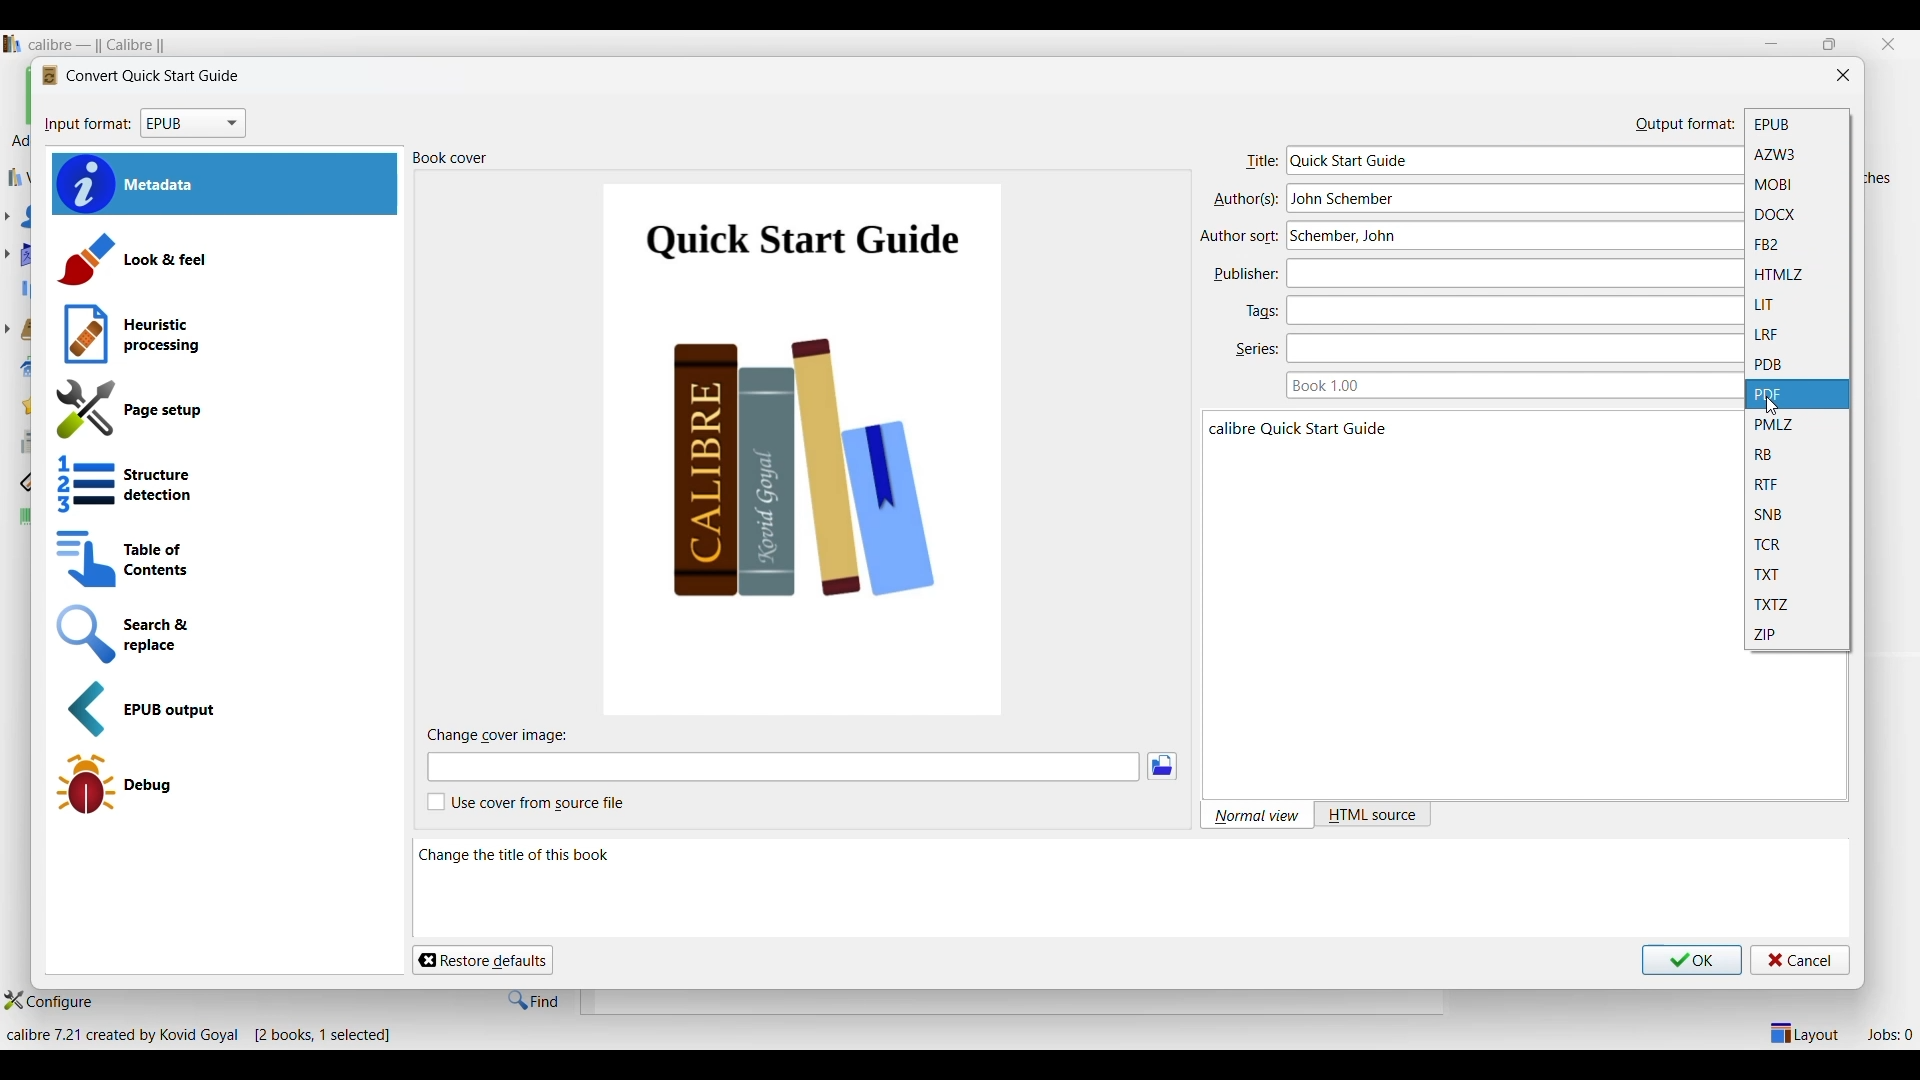 The width and height of the screenshot is (1920, 1080). Describe the element at coordinates (1889, 1035) in the screenshot. I see `Jobs` at that location.